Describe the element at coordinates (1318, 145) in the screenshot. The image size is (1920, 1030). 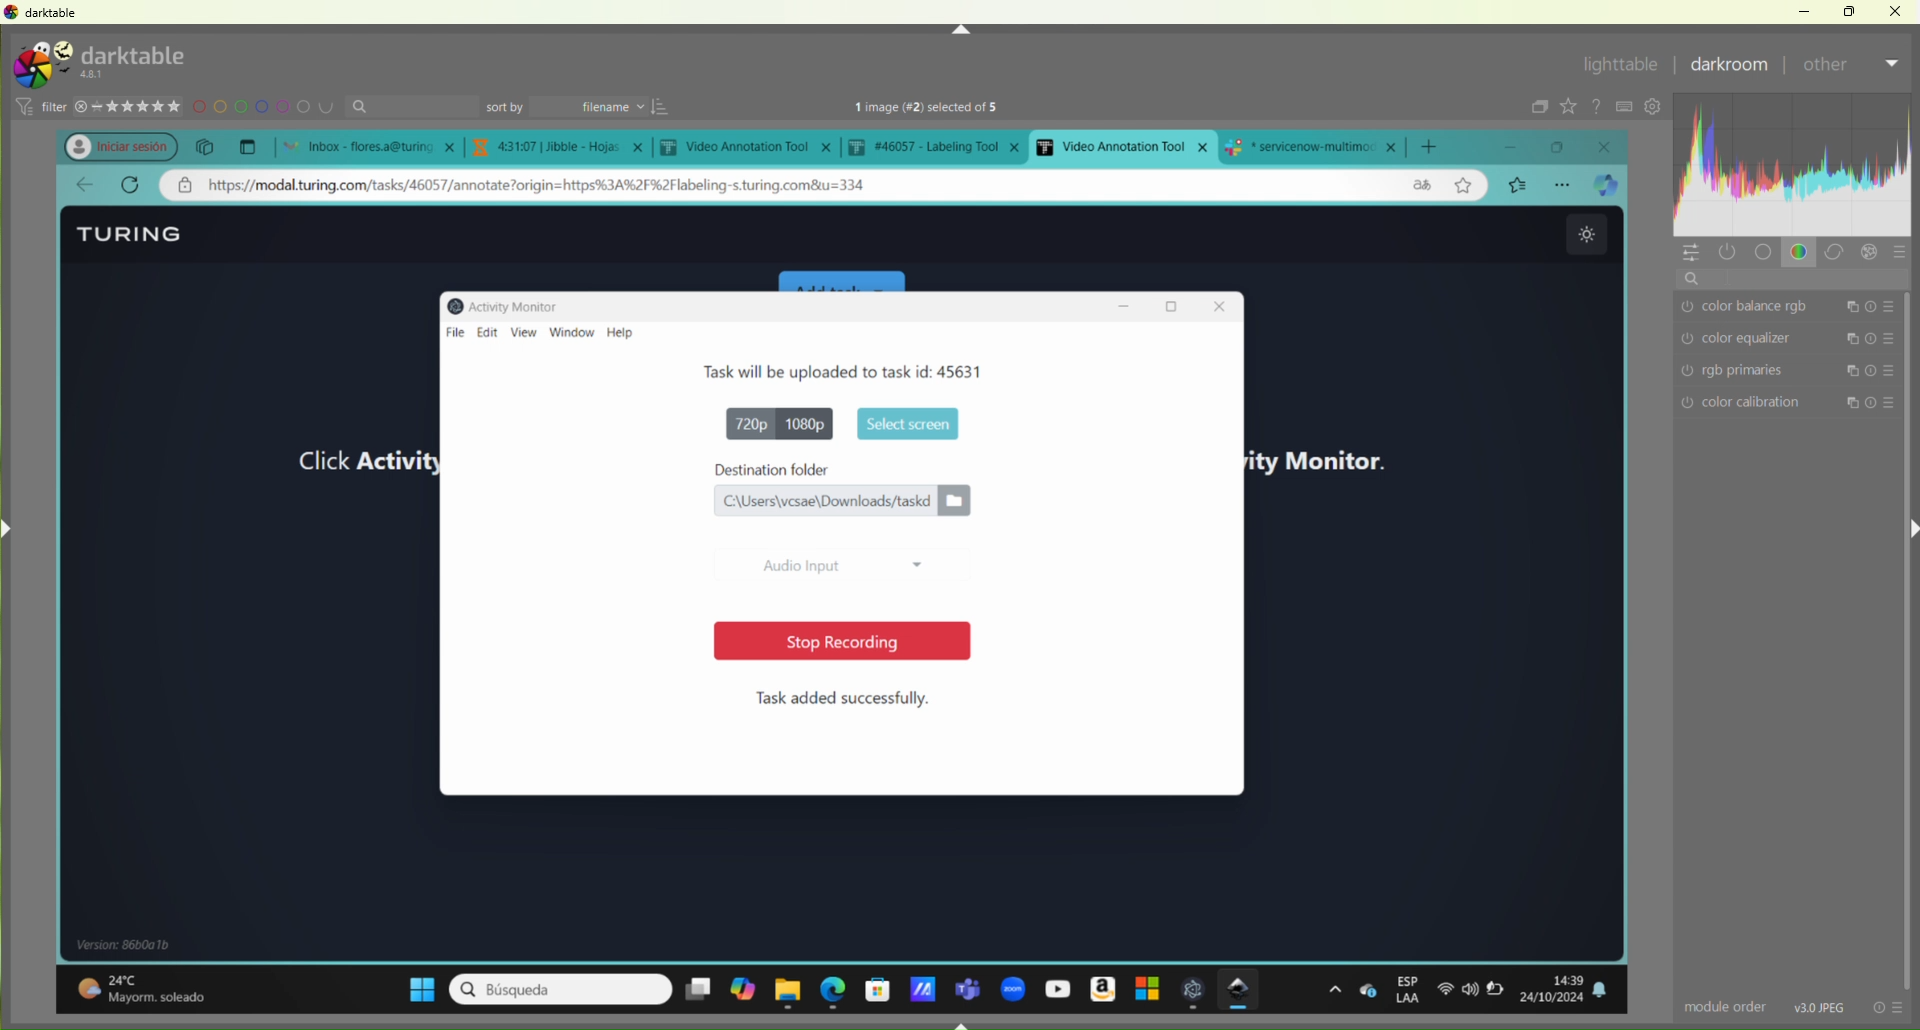
I see `tab` at that location.